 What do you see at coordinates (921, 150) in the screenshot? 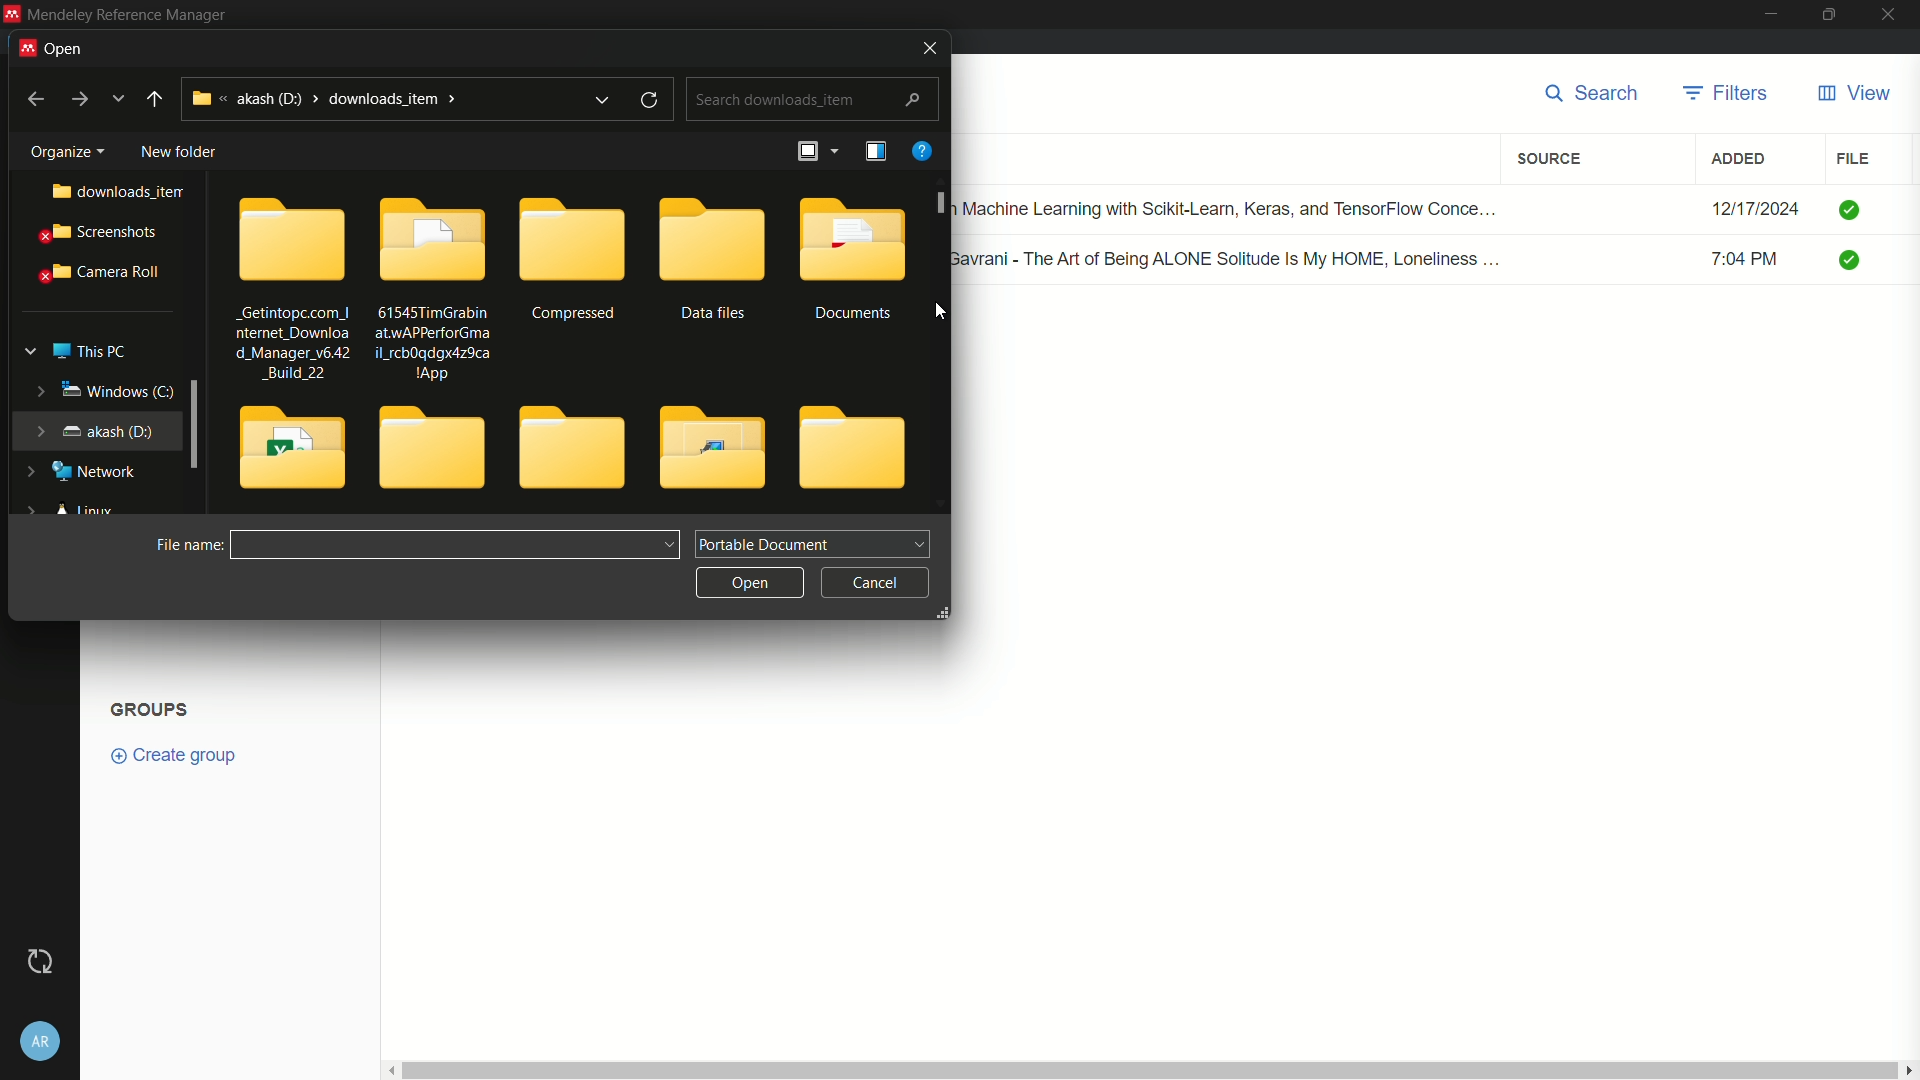
I see `help` at bounding box center [921, 150].